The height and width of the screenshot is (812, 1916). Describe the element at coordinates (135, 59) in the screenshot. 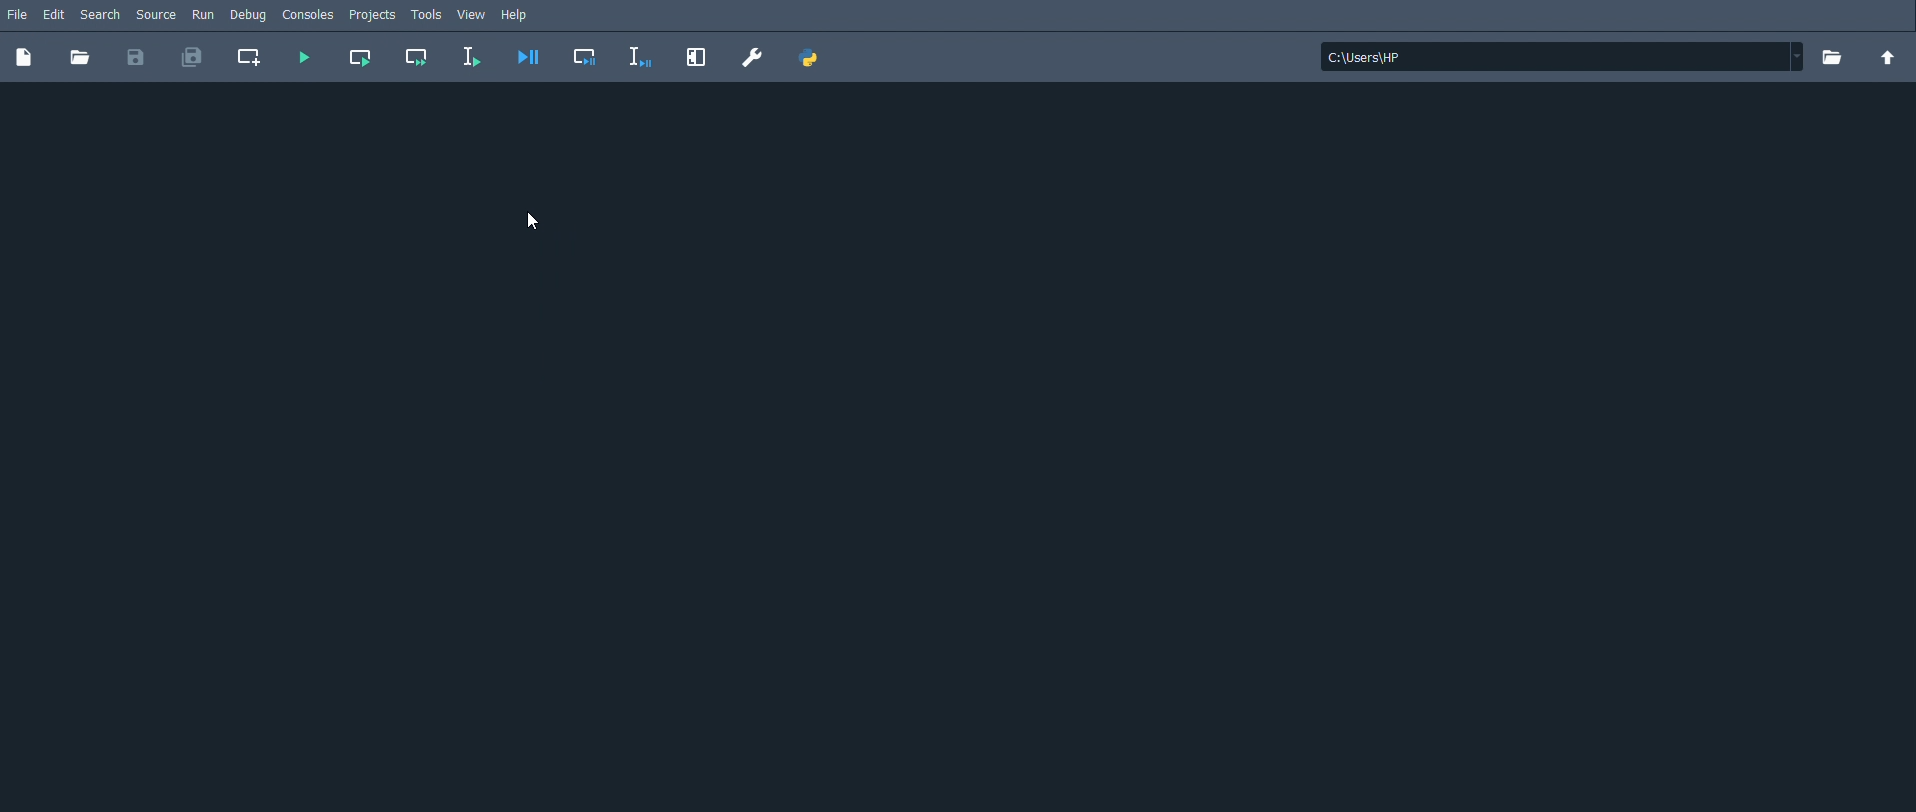

I see `Save file` at that location.